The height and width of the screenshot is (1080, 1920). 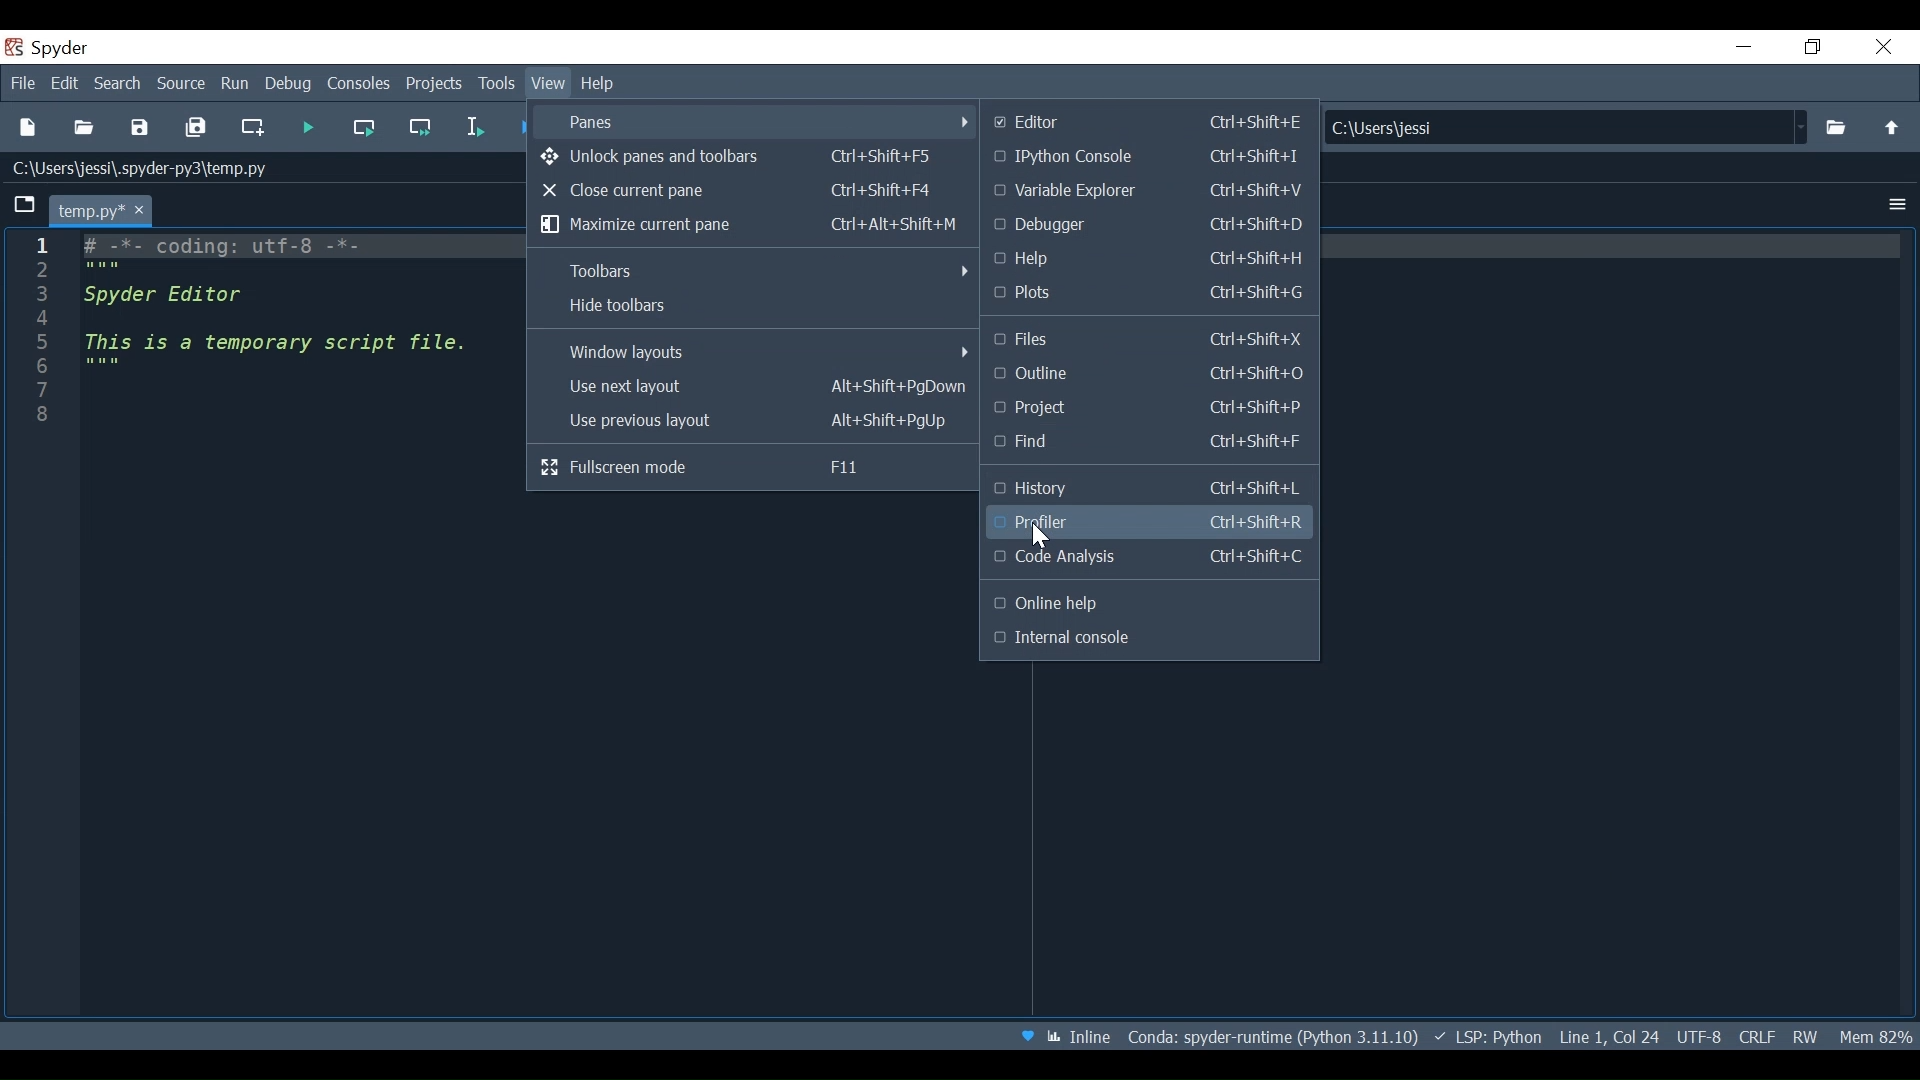 I want to click on Run selection or current line, so click(x=473, y=127).